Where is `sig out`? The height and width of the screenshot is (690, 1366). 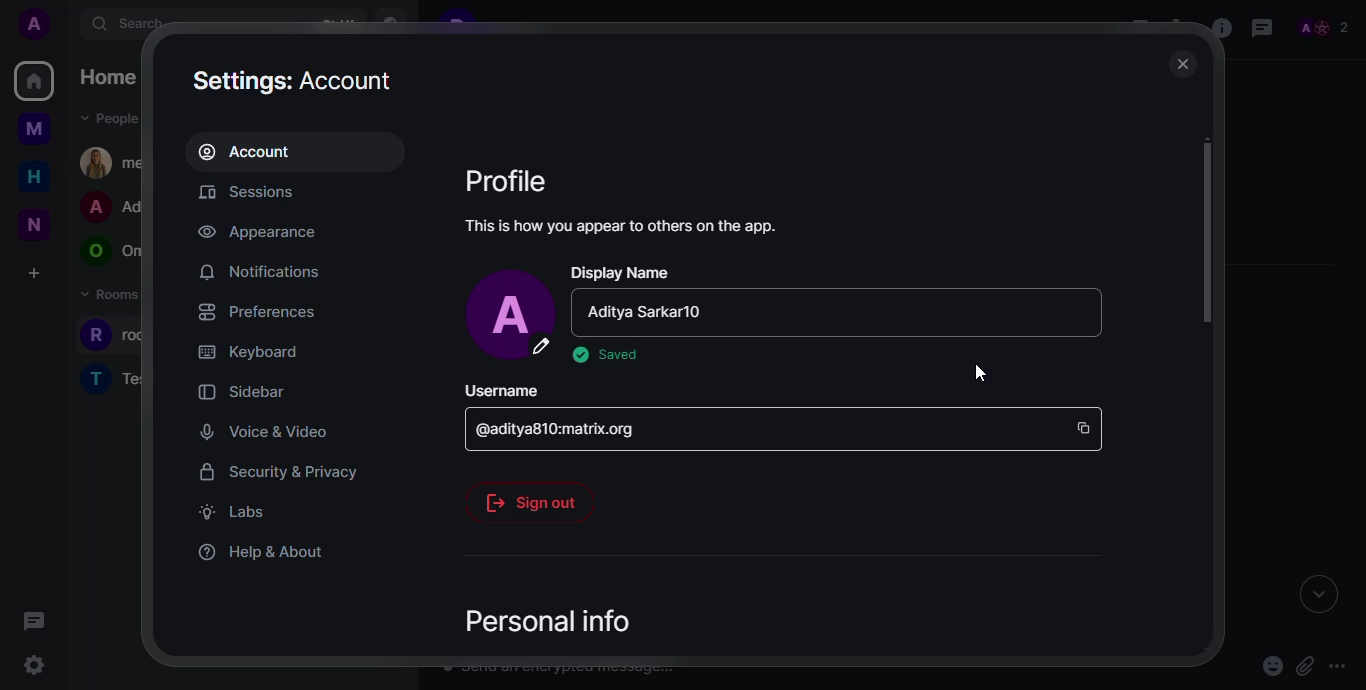 sig out is located at coordinates (532, 497).